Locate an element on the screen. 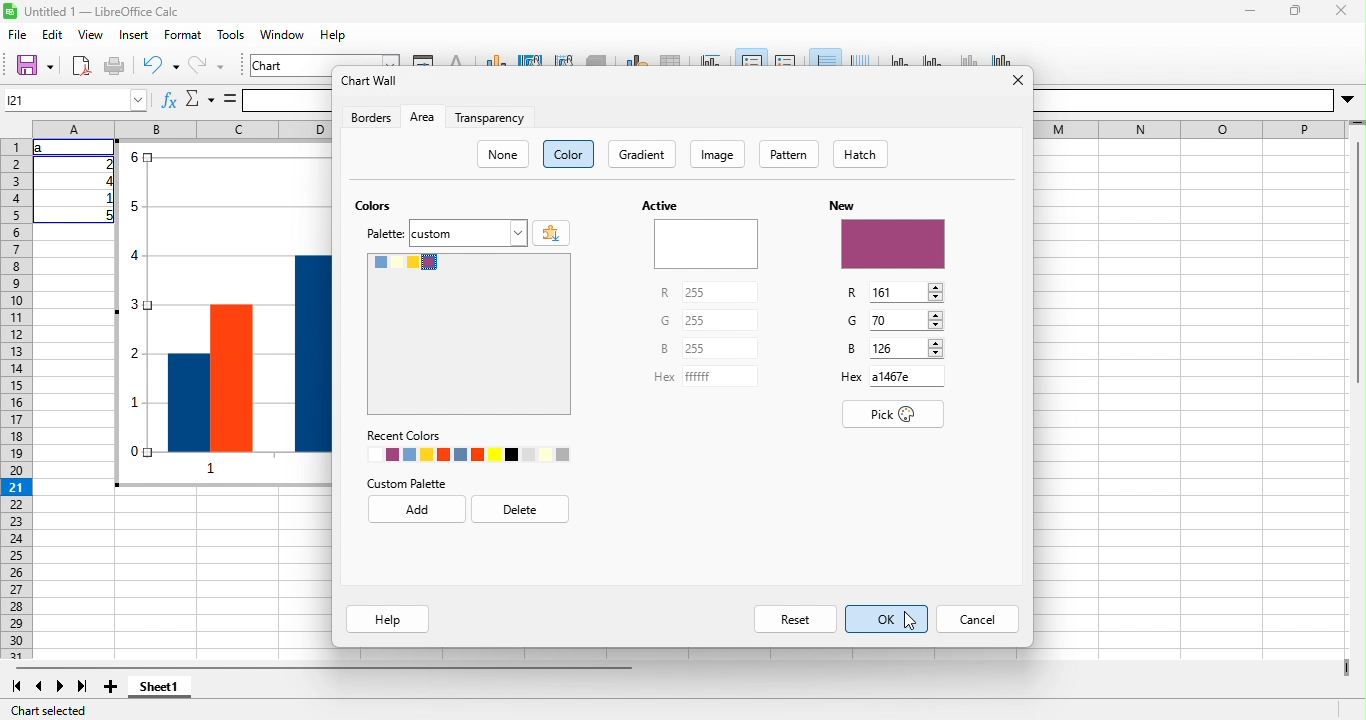  horizontal grids is located at coordinates (825, 57).